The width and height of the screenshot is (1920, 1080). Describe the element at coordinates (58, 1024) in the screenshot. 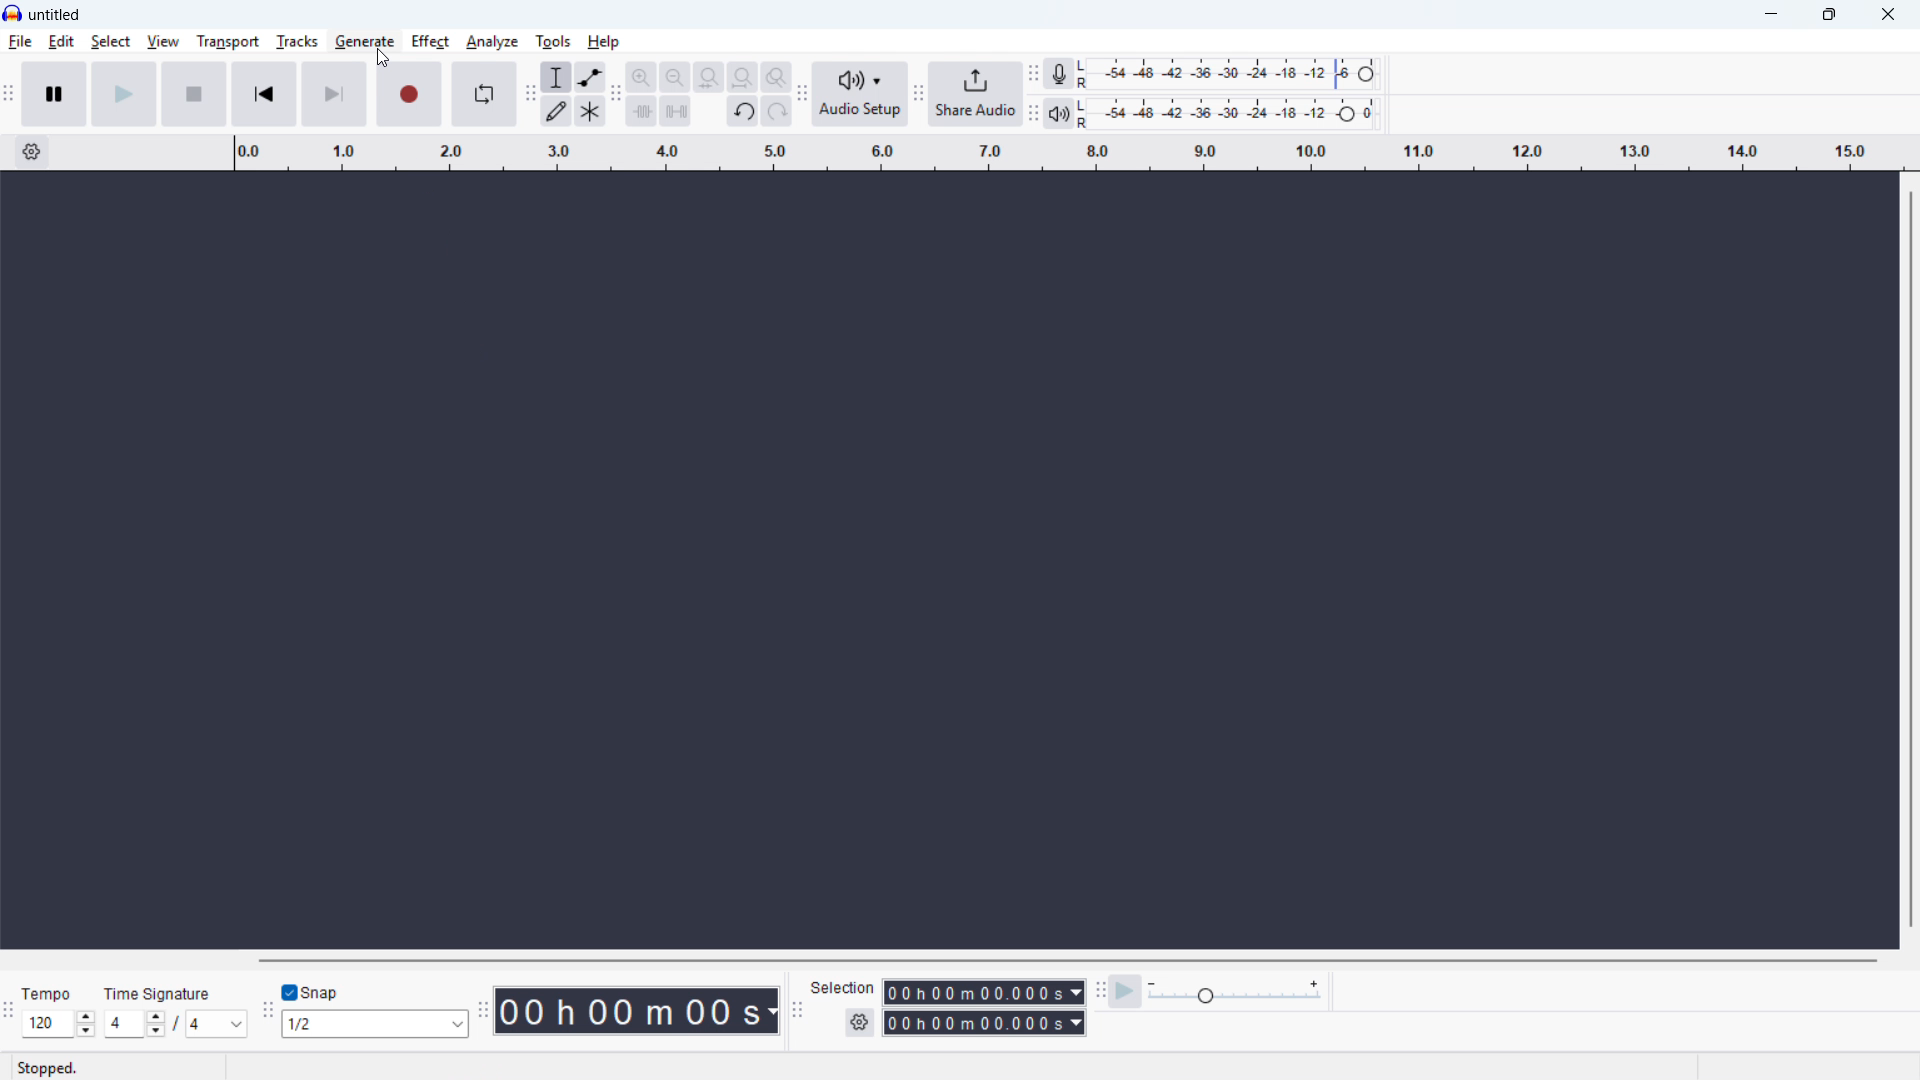

I see `Set tempo ` at that location.